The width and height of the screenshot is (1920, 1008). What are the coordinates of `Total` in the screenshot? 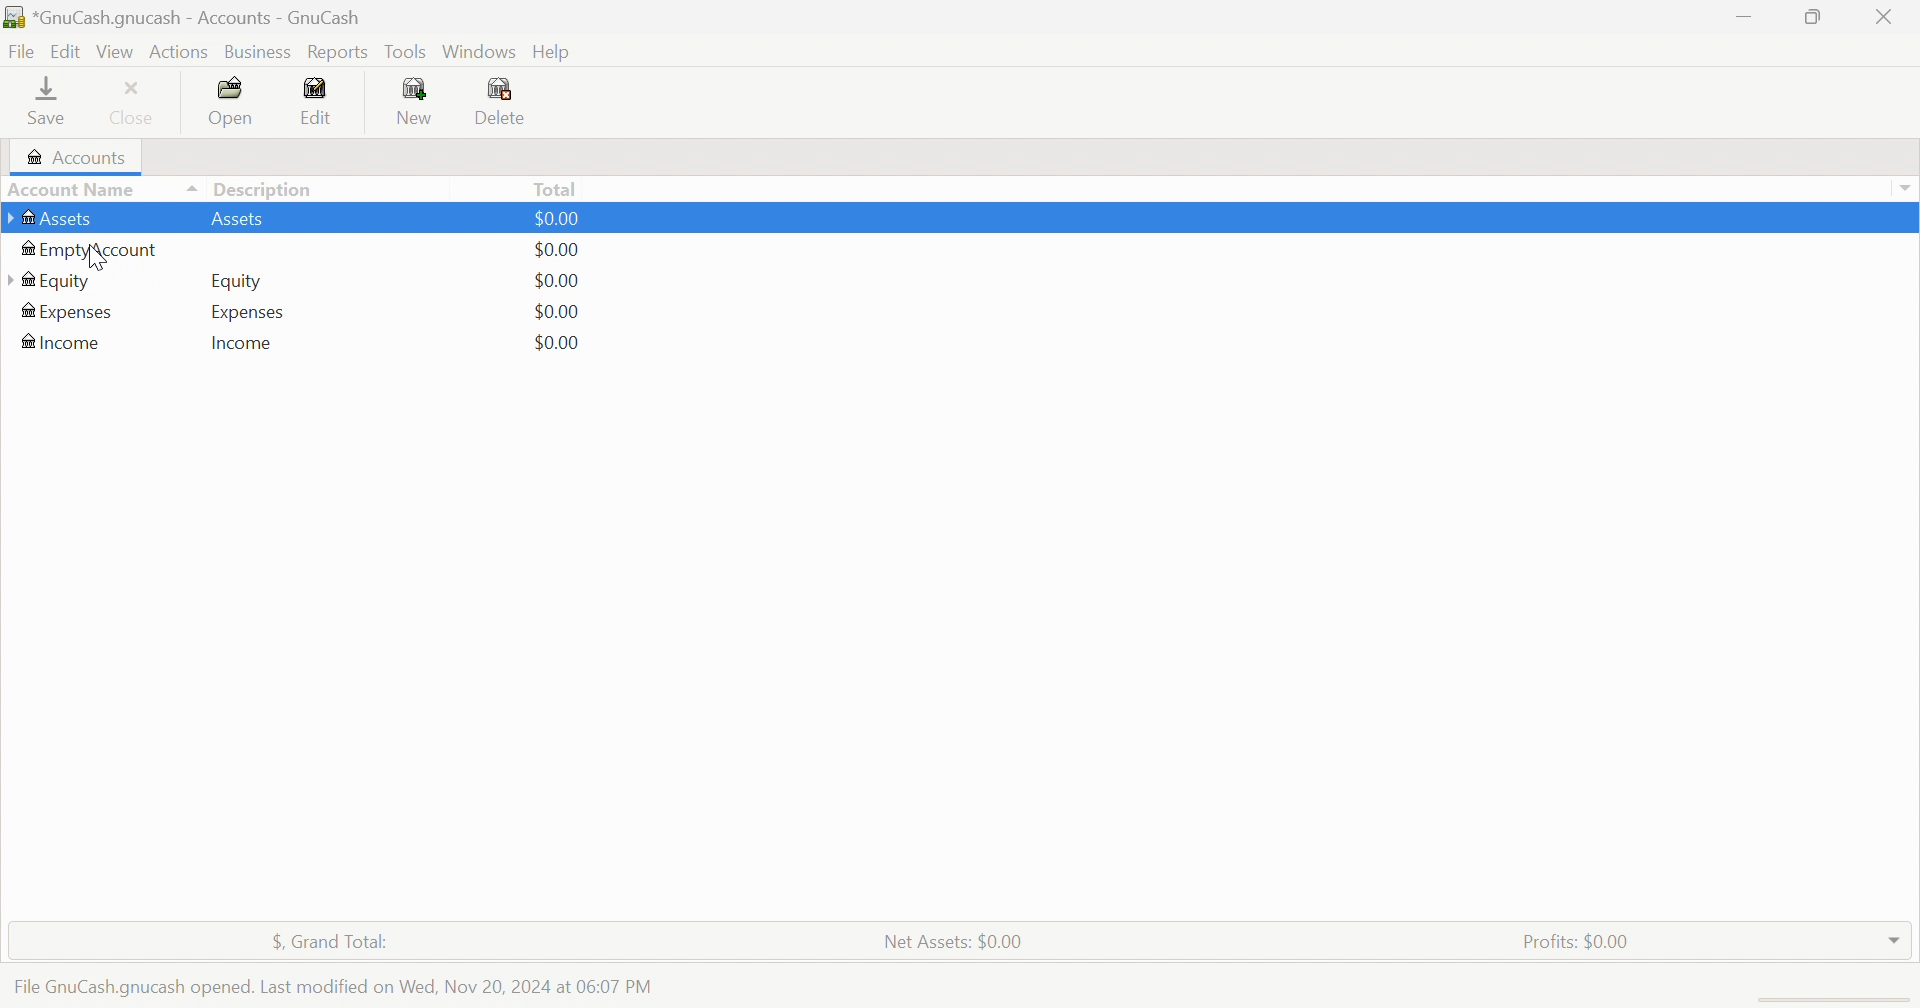 It's located at (560, 189).